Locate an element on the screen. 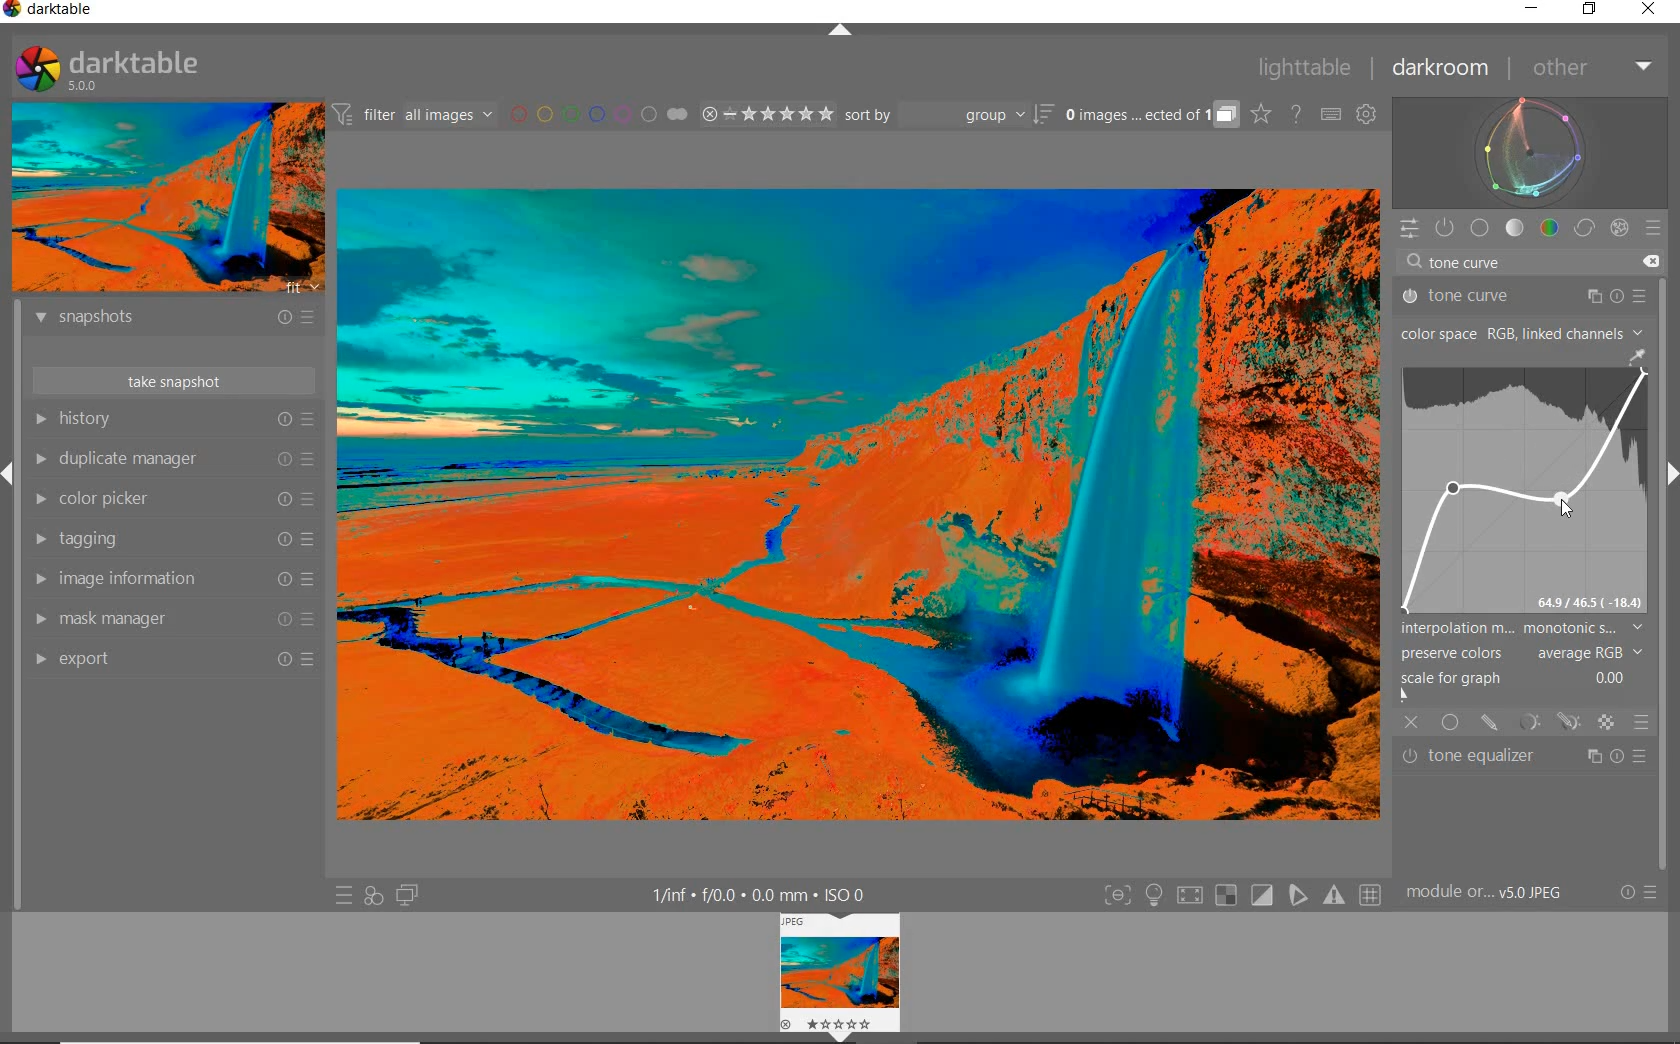 Image resolution: width=1680 pixels, height=1044 pixels. CURSOR is located at coordinates (1540, 421).